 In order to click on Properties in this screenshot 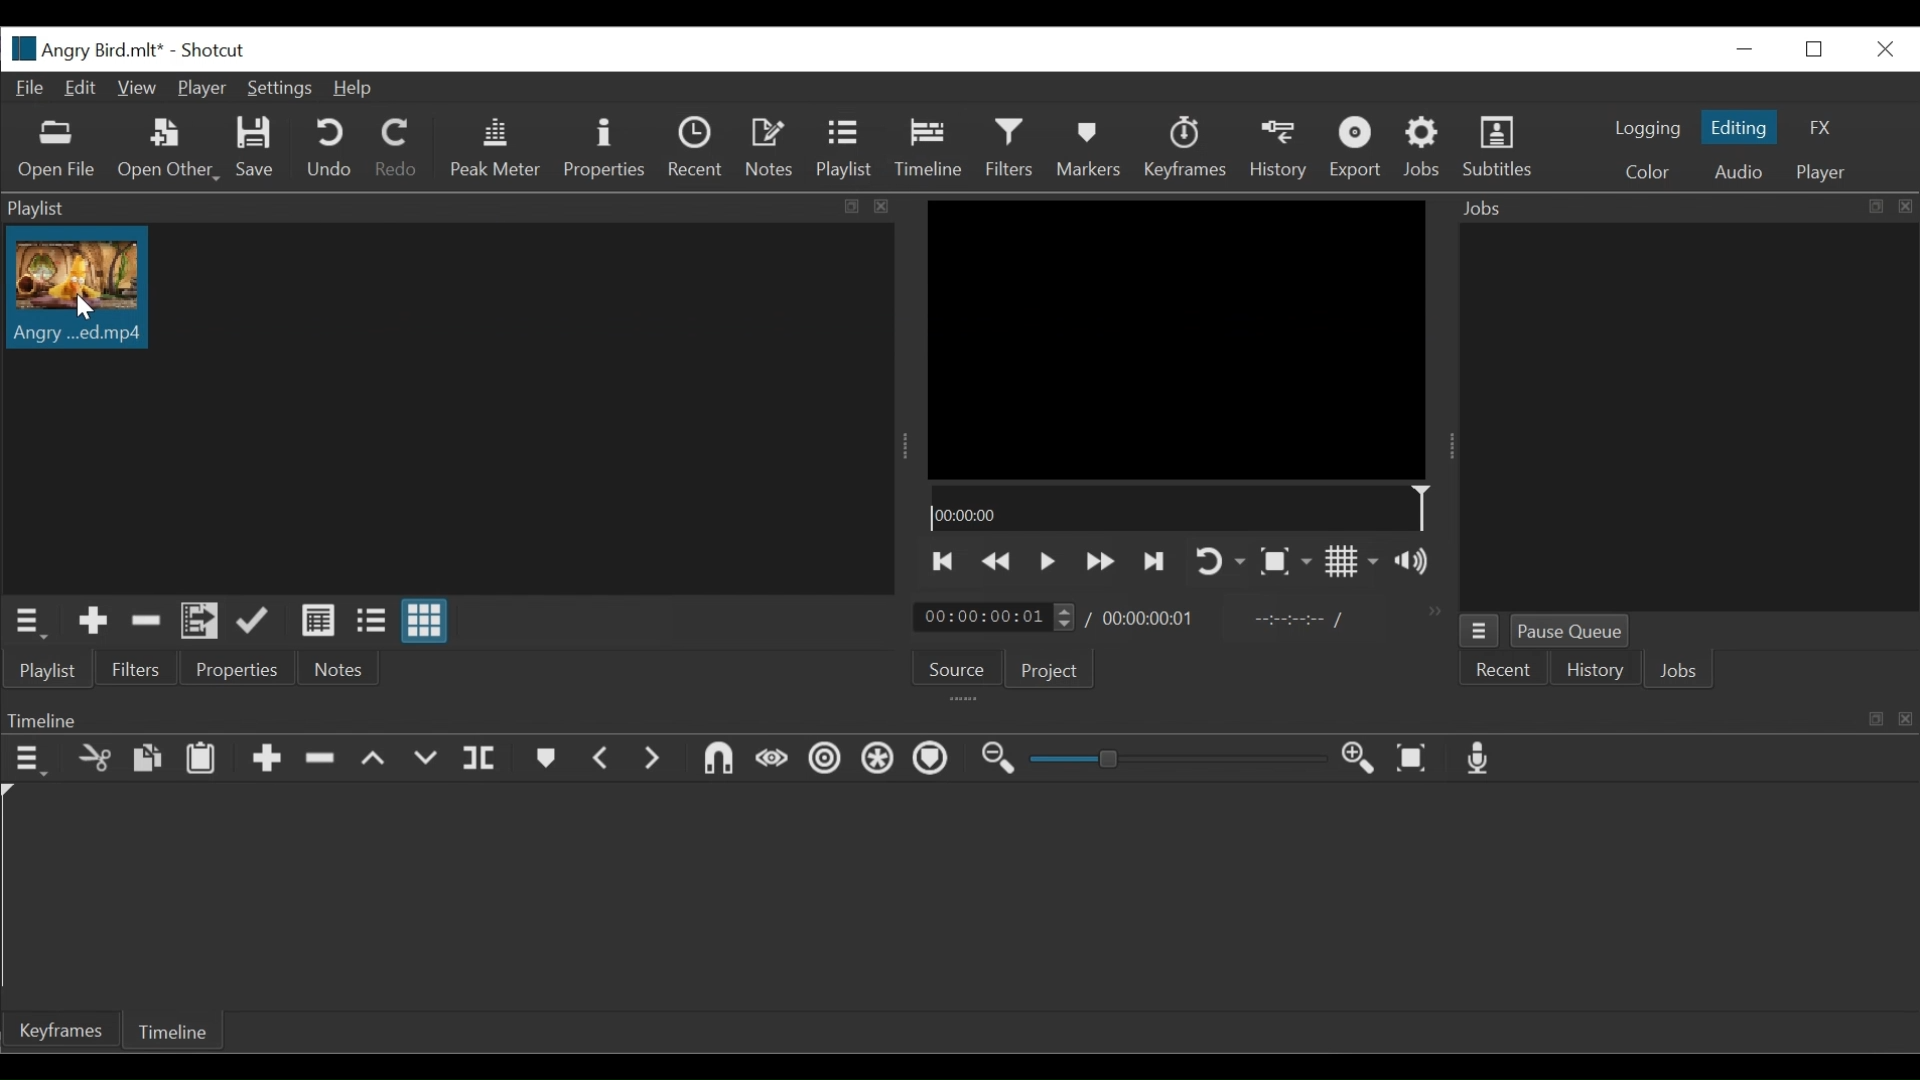, I will do `click(608, 148)`.